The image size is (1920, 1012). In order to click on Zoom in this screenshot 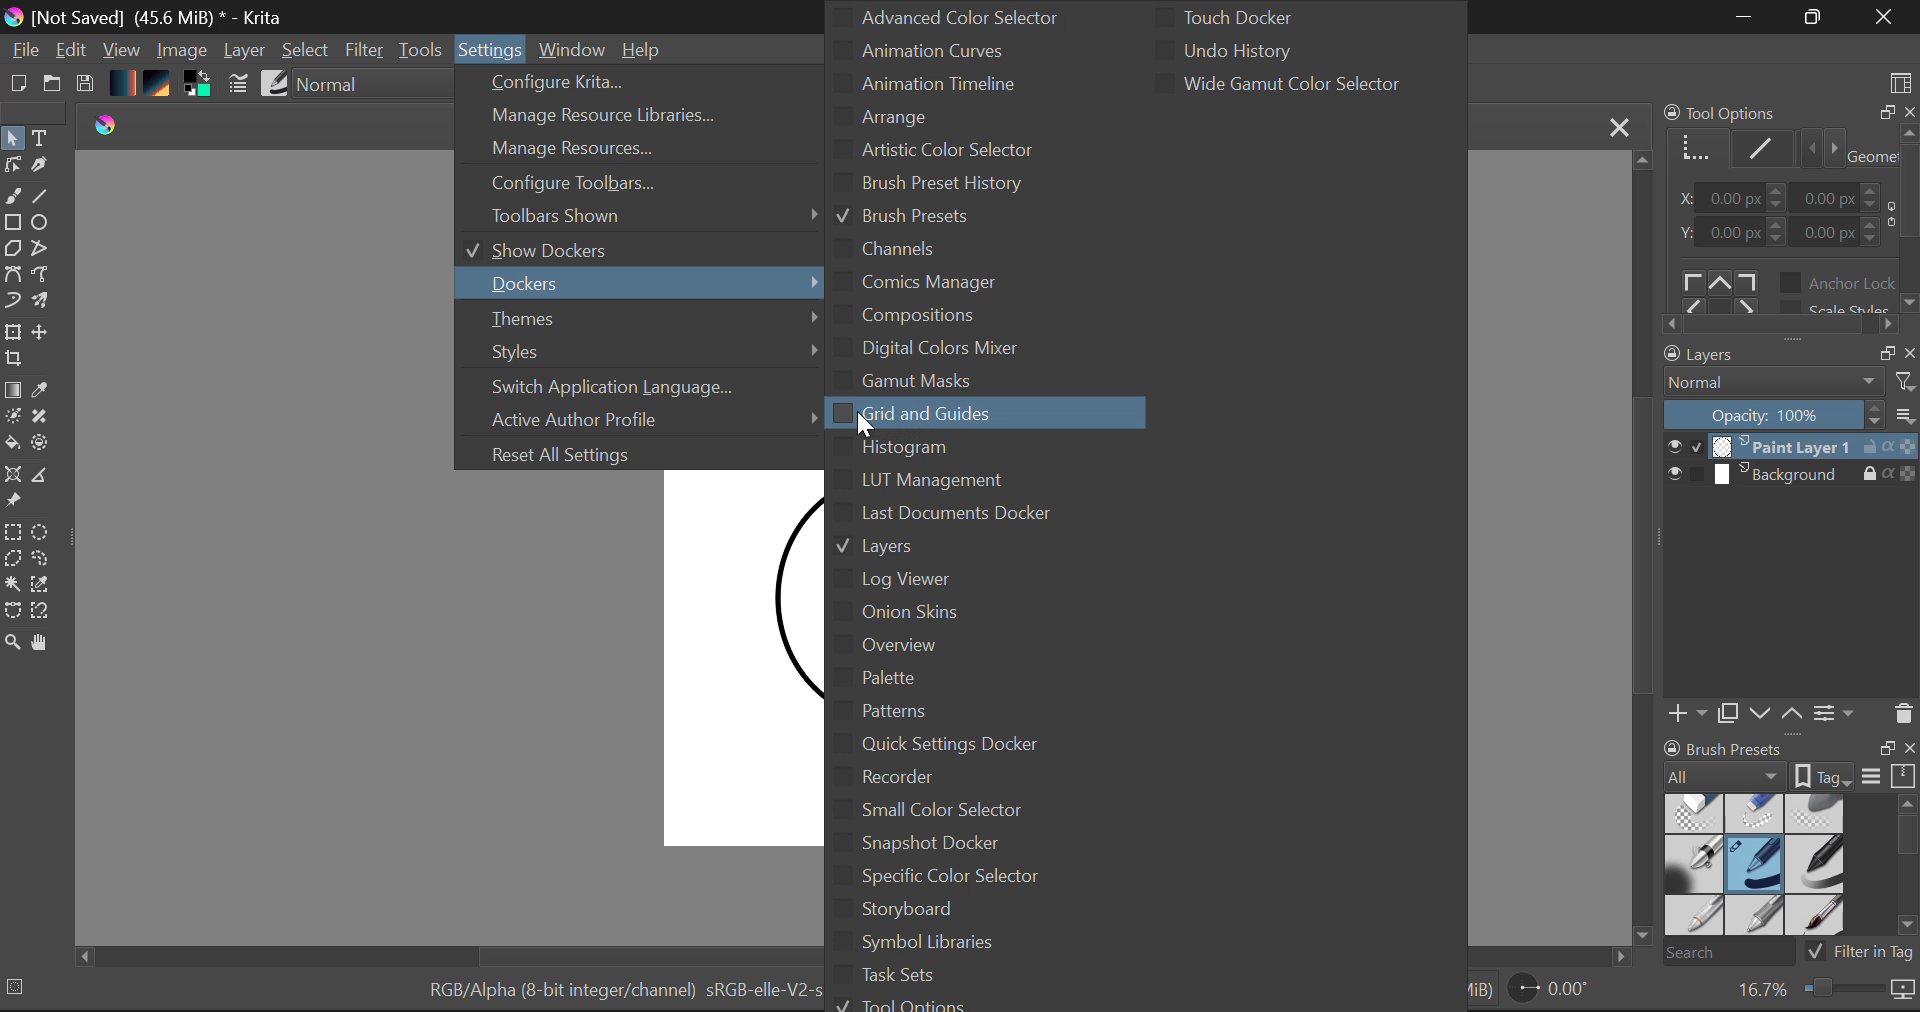, I will do `click(1824, 990)`.